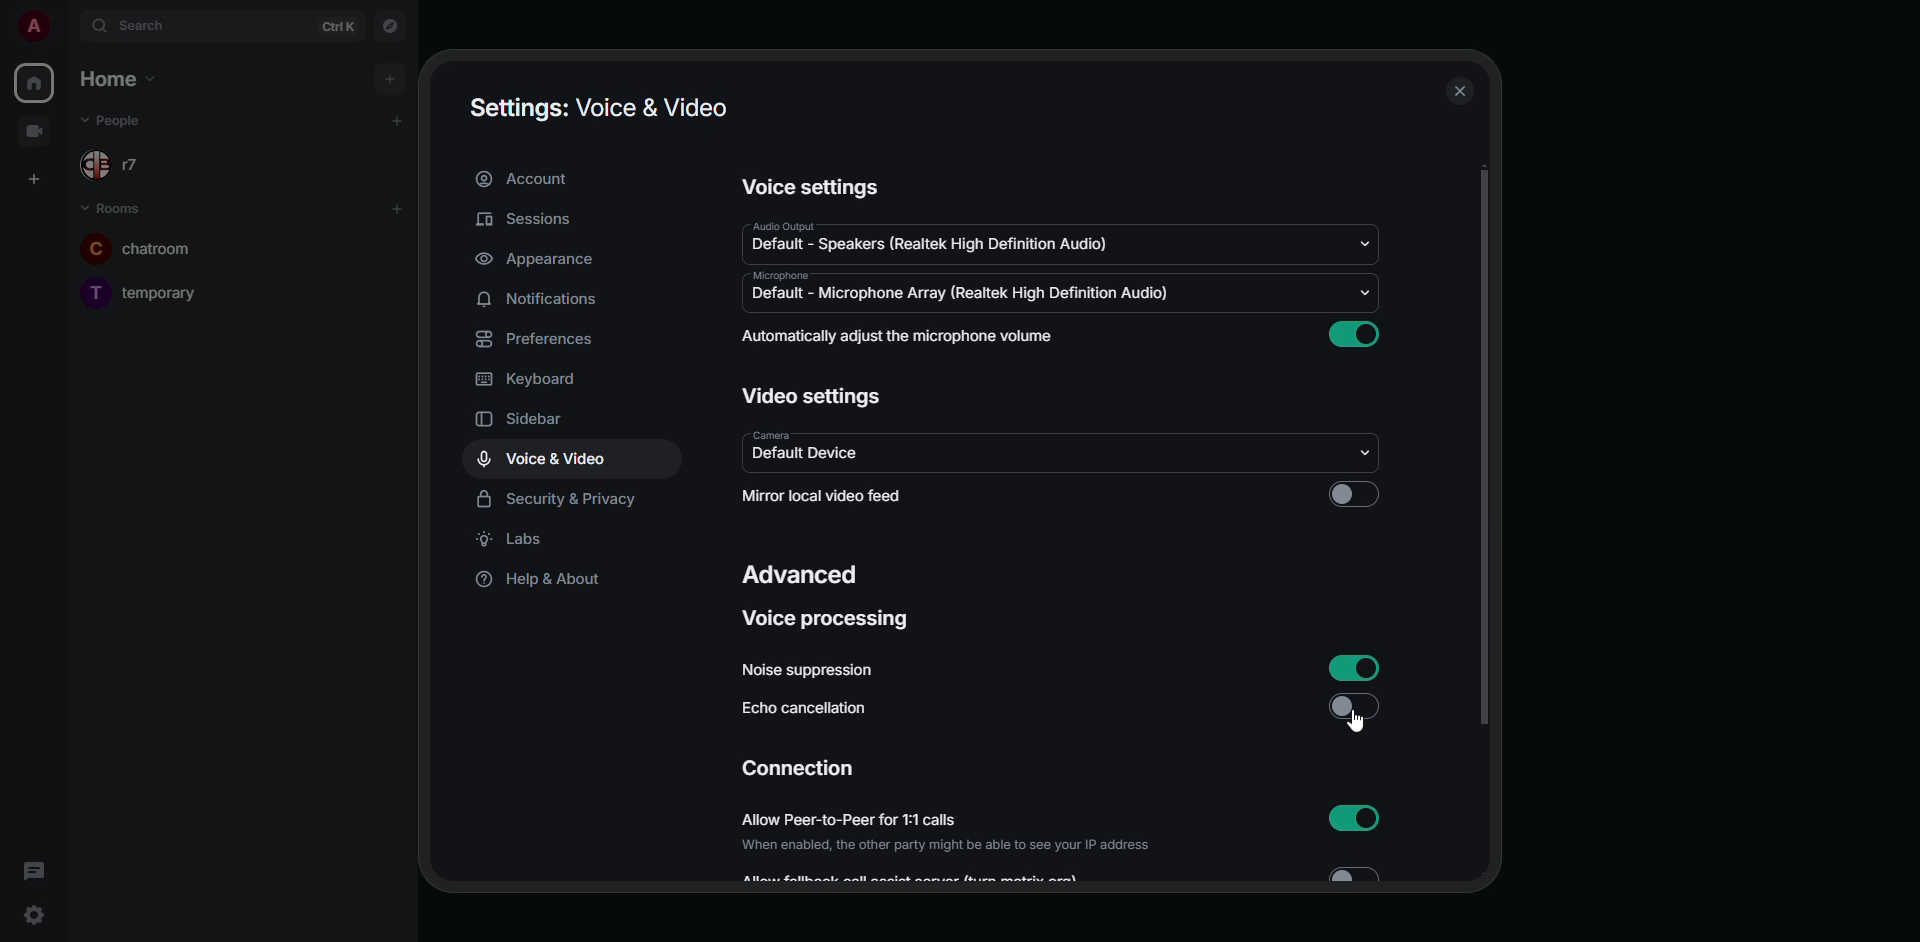  What do you see at coordinates (778, 275) in the screenshot?
I see `microphone` at bounding box center [778, 275].